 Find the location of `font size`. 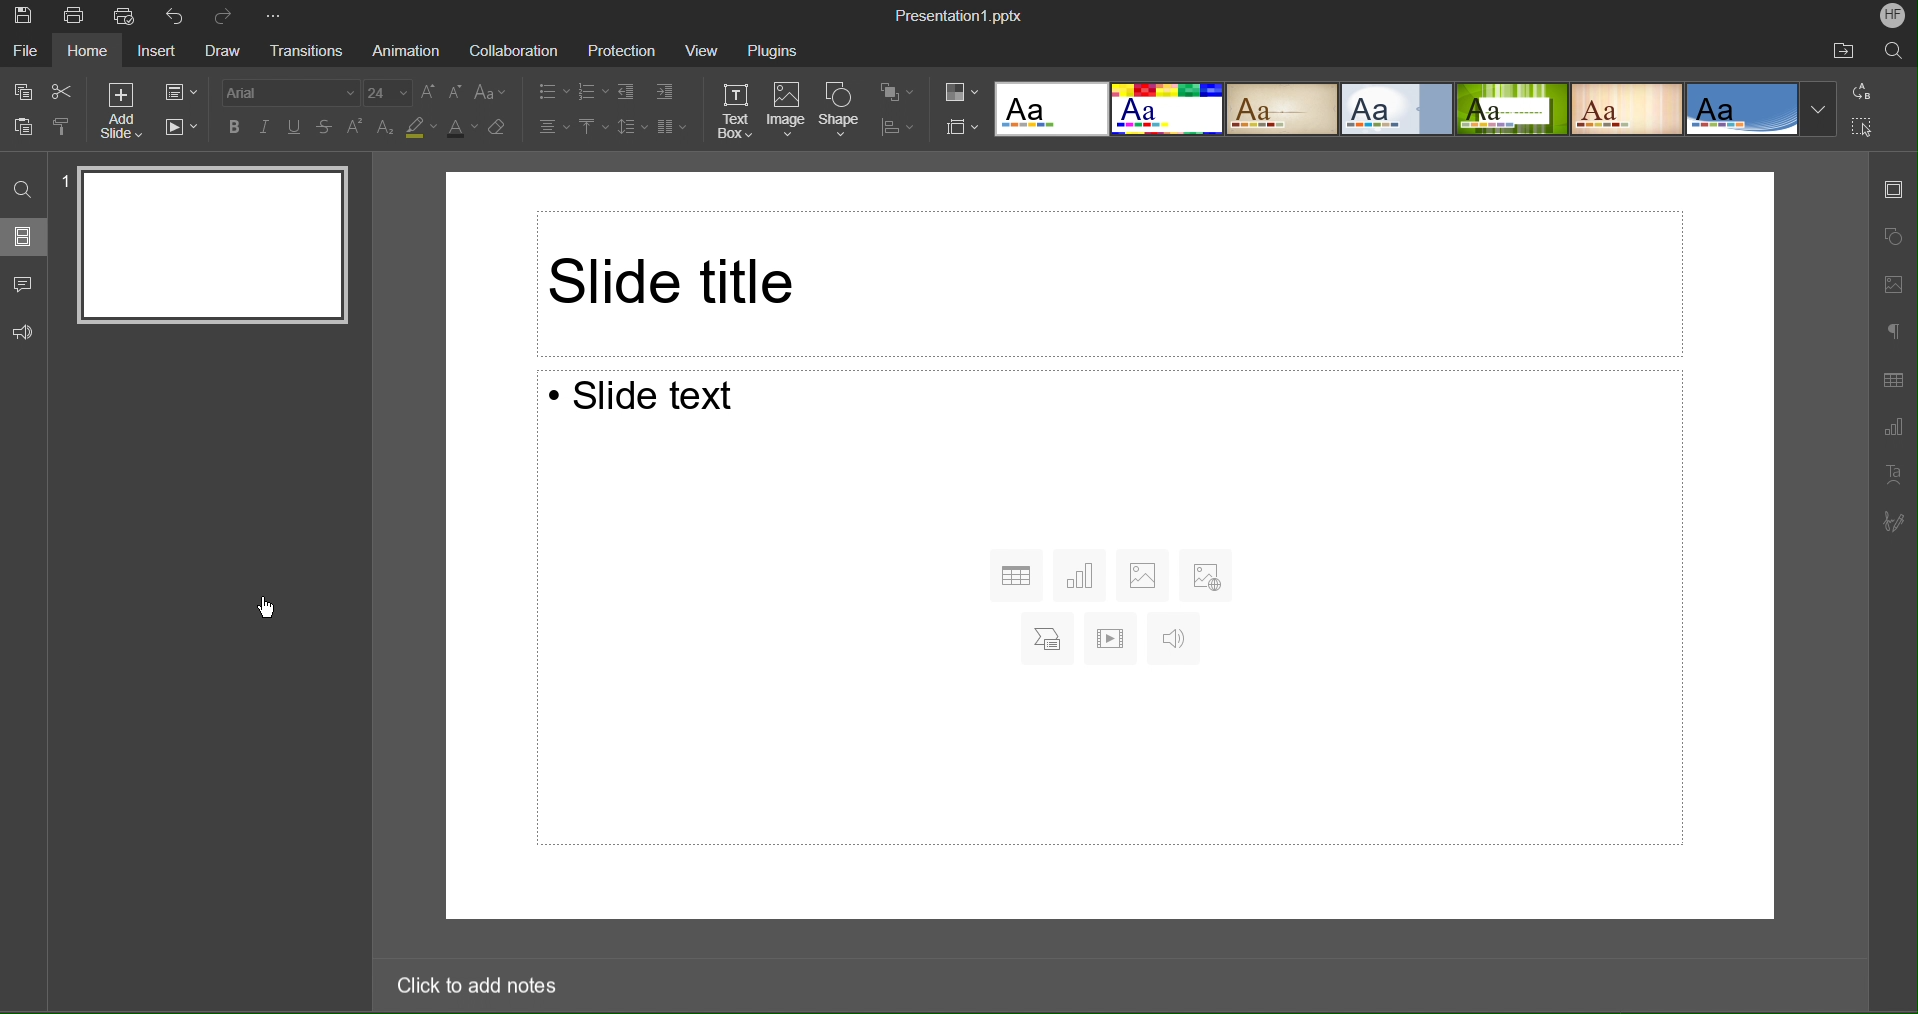

font size is located at coordinates (387, 93).